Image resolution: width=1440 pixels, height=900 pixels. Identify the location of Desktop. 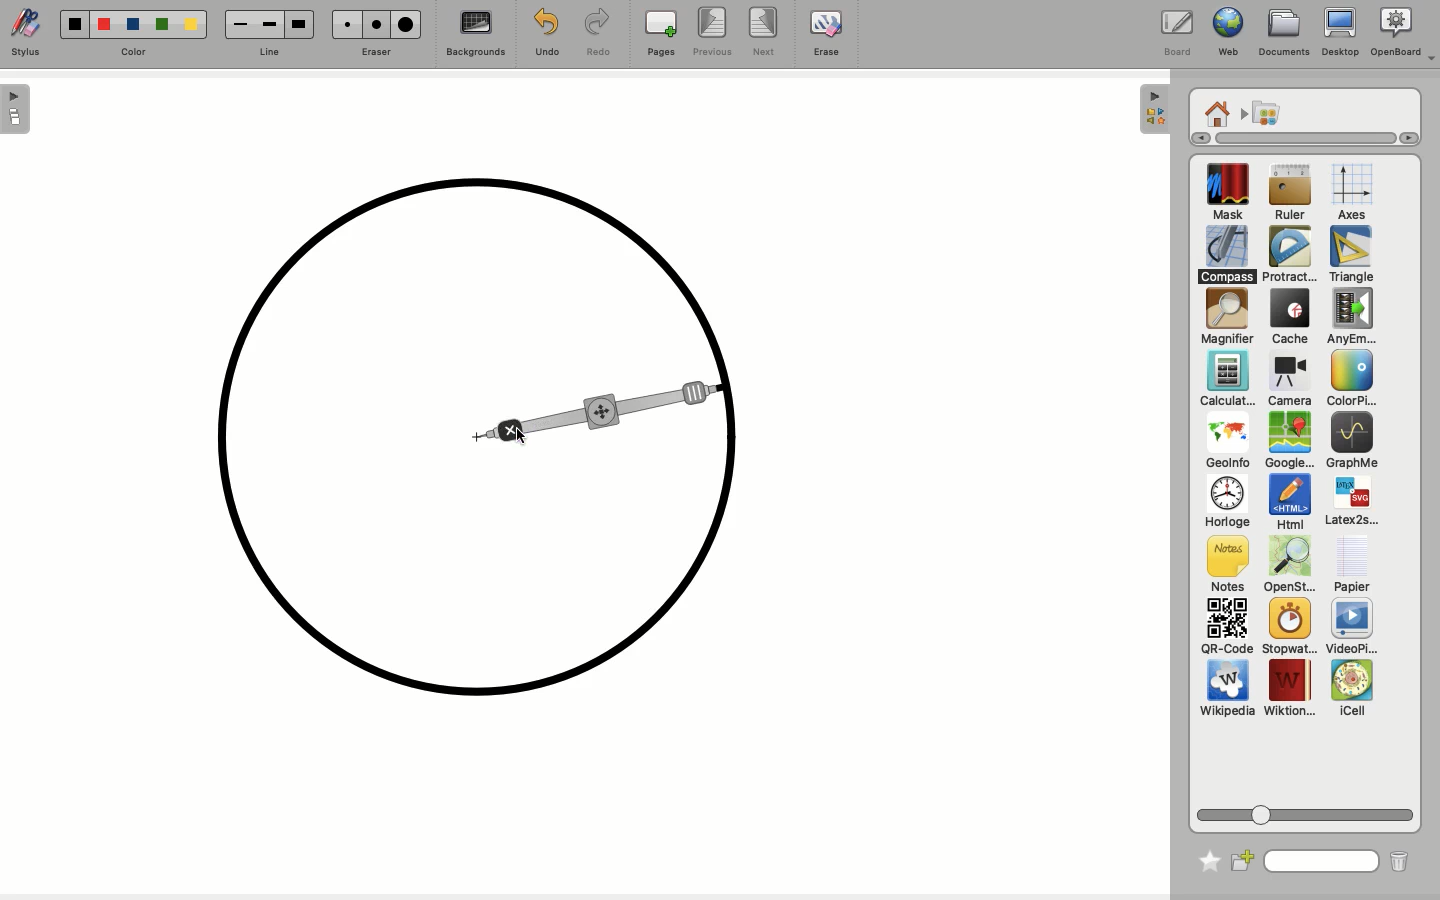
(1340, 36).